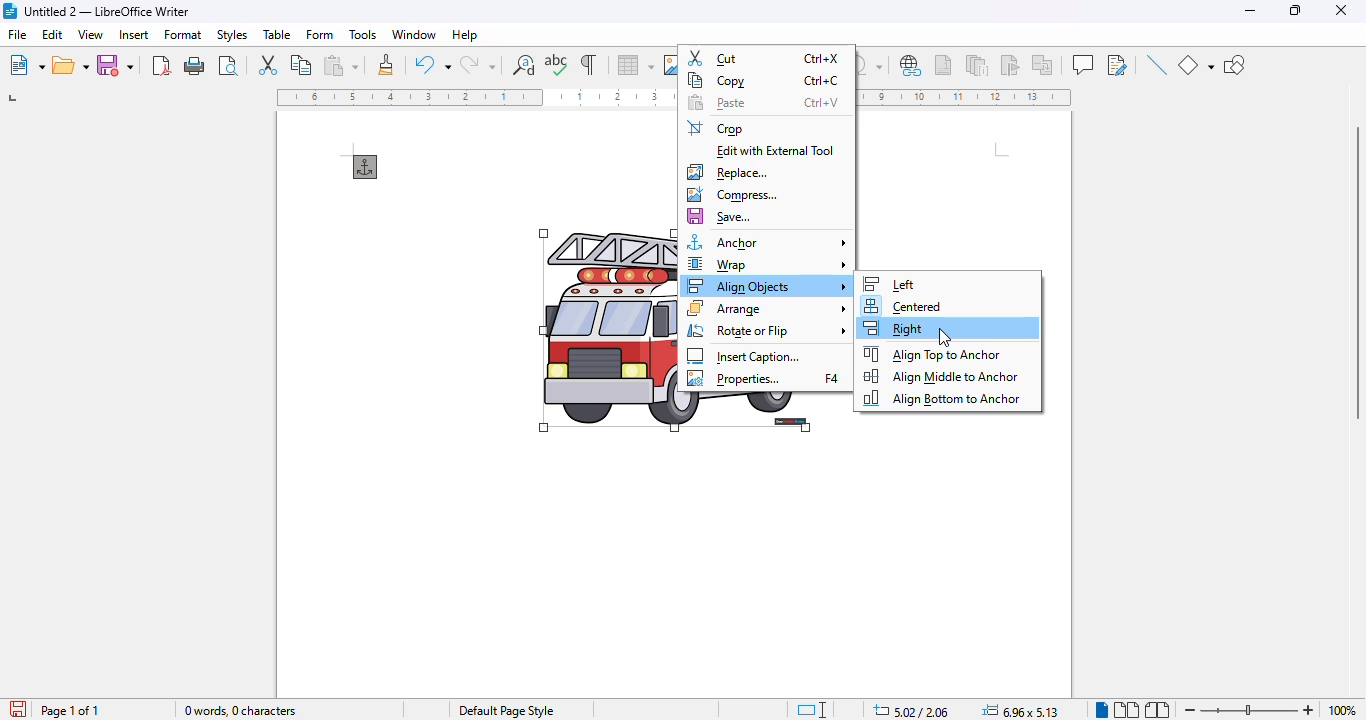 The height and width of the screenshot is (720, 1366). I want to click on close, so click(1341, 10).